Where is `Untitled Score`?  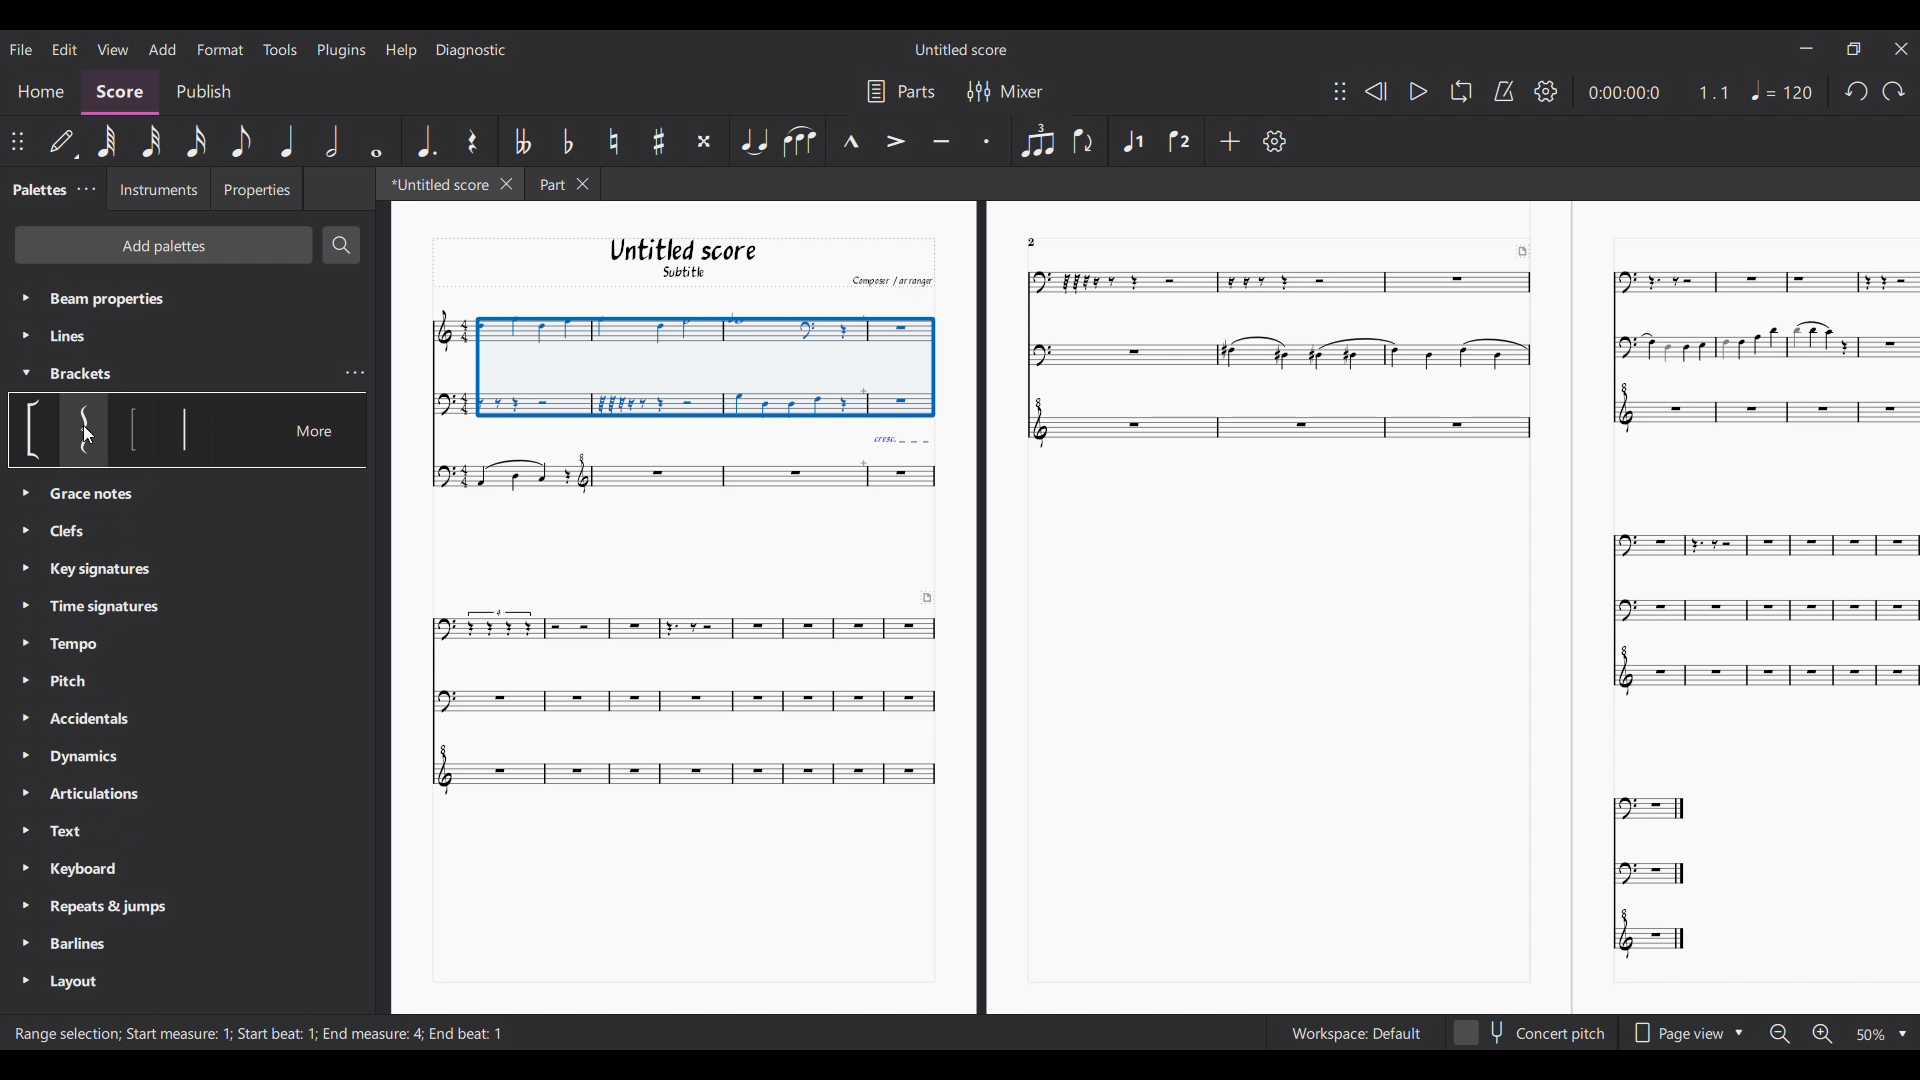
Untitled Score is located at coordinates (961, 49).